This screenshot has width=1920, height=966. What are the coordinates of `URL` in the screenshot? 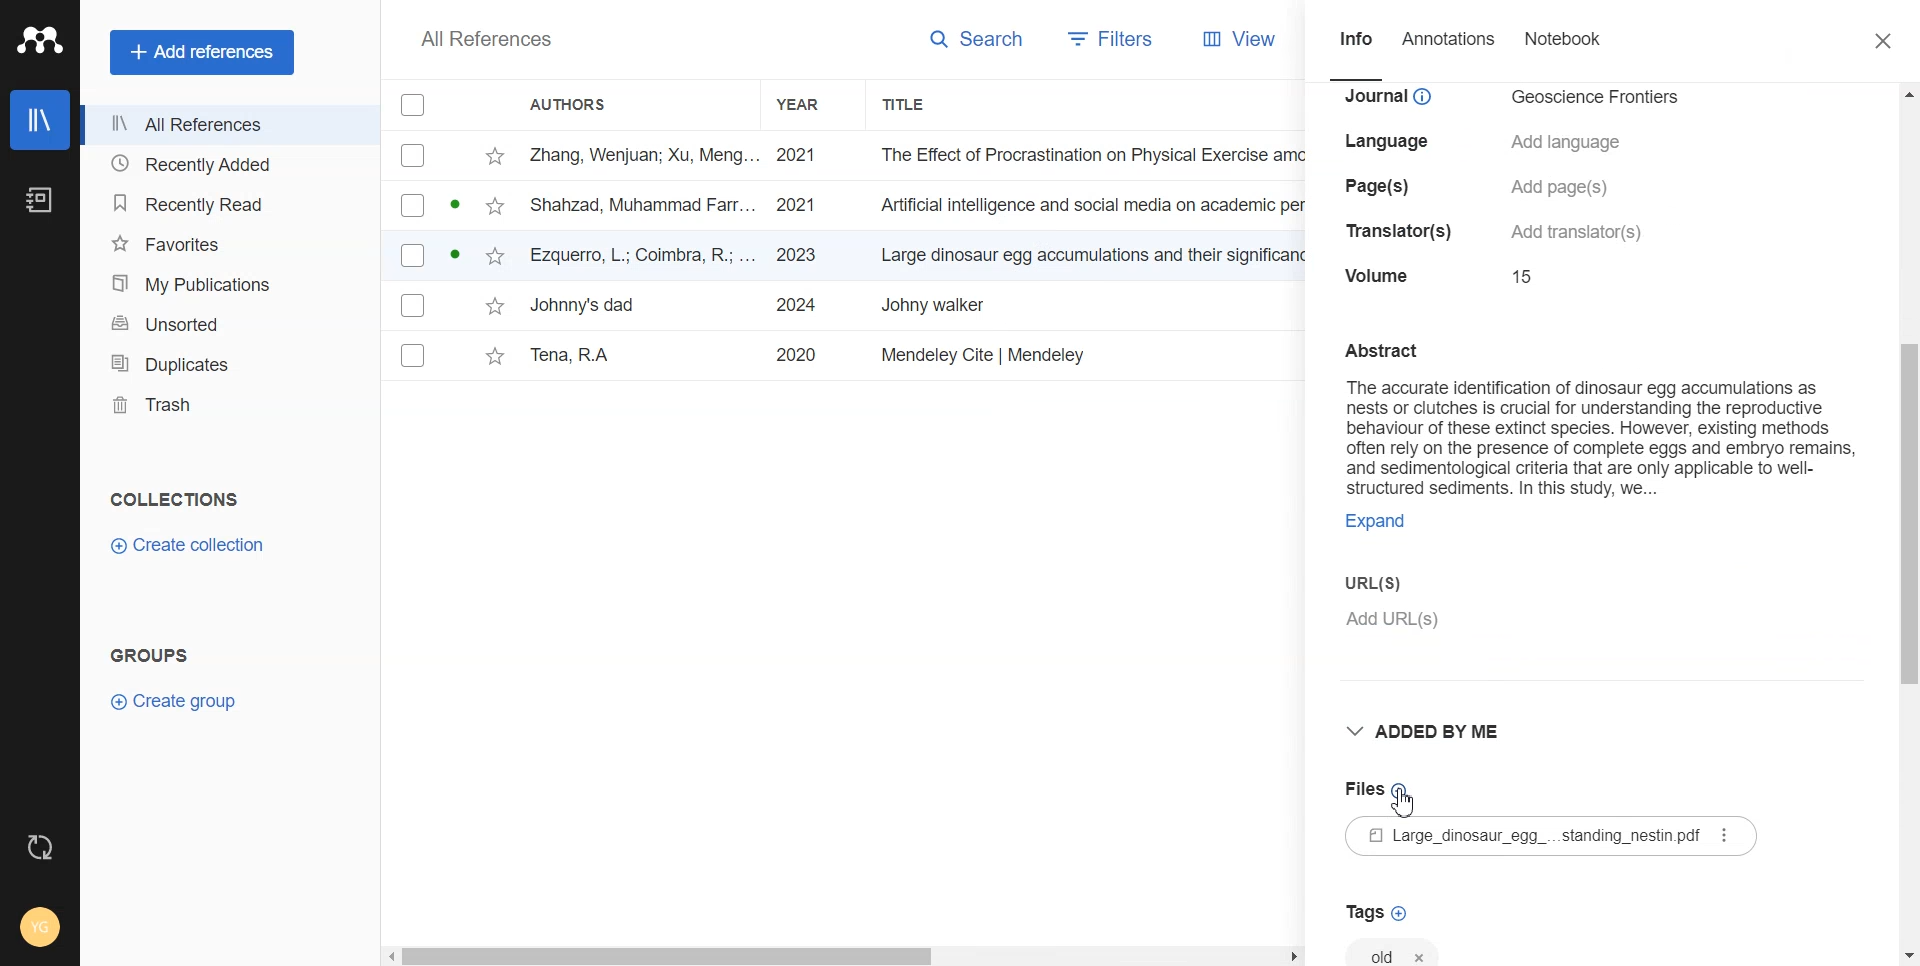 It's located at (1371, 582).